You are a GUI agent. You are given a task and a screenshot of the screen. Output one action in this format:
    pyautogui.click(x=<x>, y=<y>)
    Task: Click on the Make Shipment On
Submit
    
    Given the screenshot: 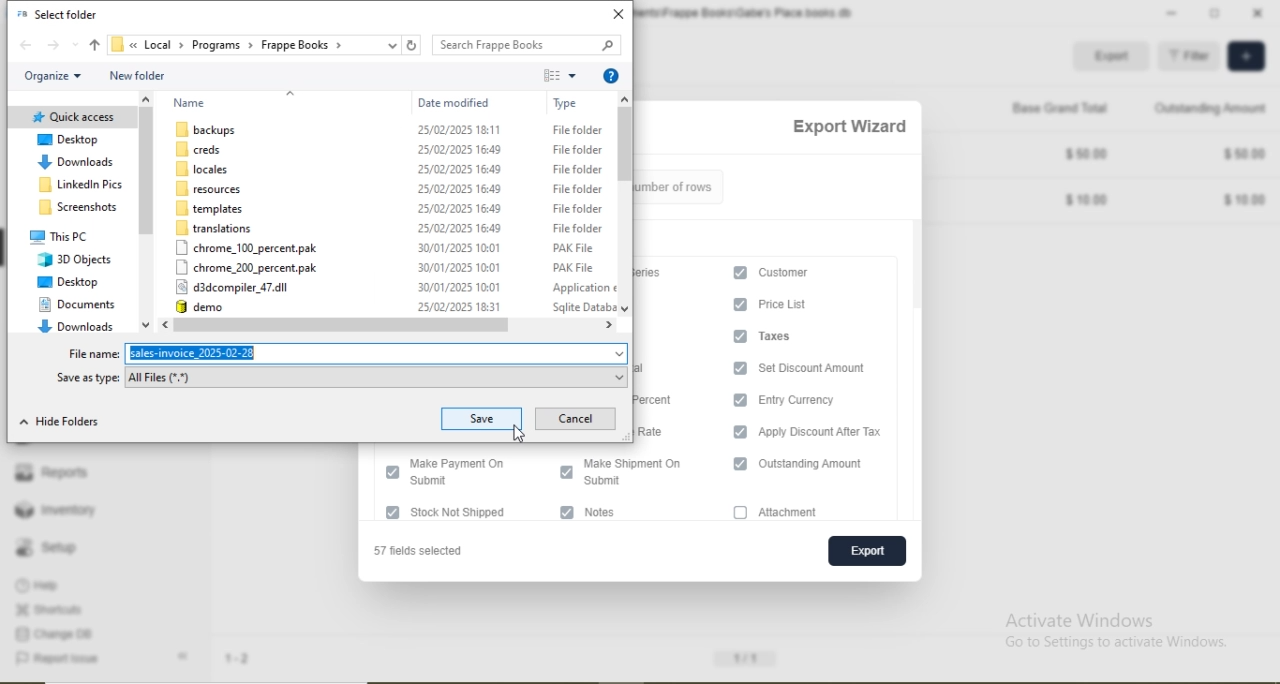 What is the action you would take?
    pyautogui.click(x=641, y=472)
    